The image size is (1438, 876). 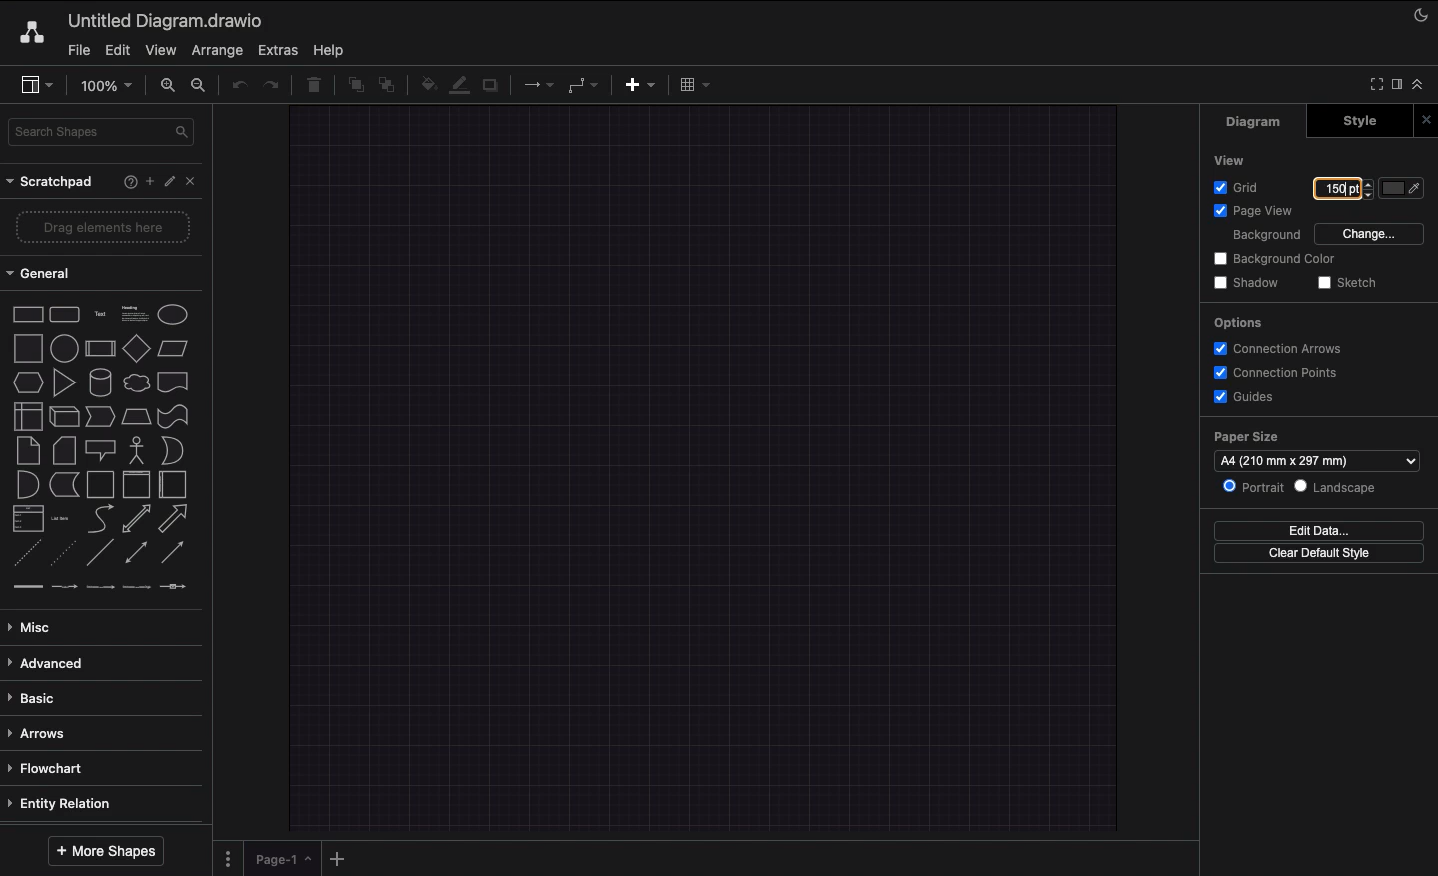 What do you see at coordinates (35, 34) in the screenshot?
I see `Draw.io` at bounding box center [35, 34].